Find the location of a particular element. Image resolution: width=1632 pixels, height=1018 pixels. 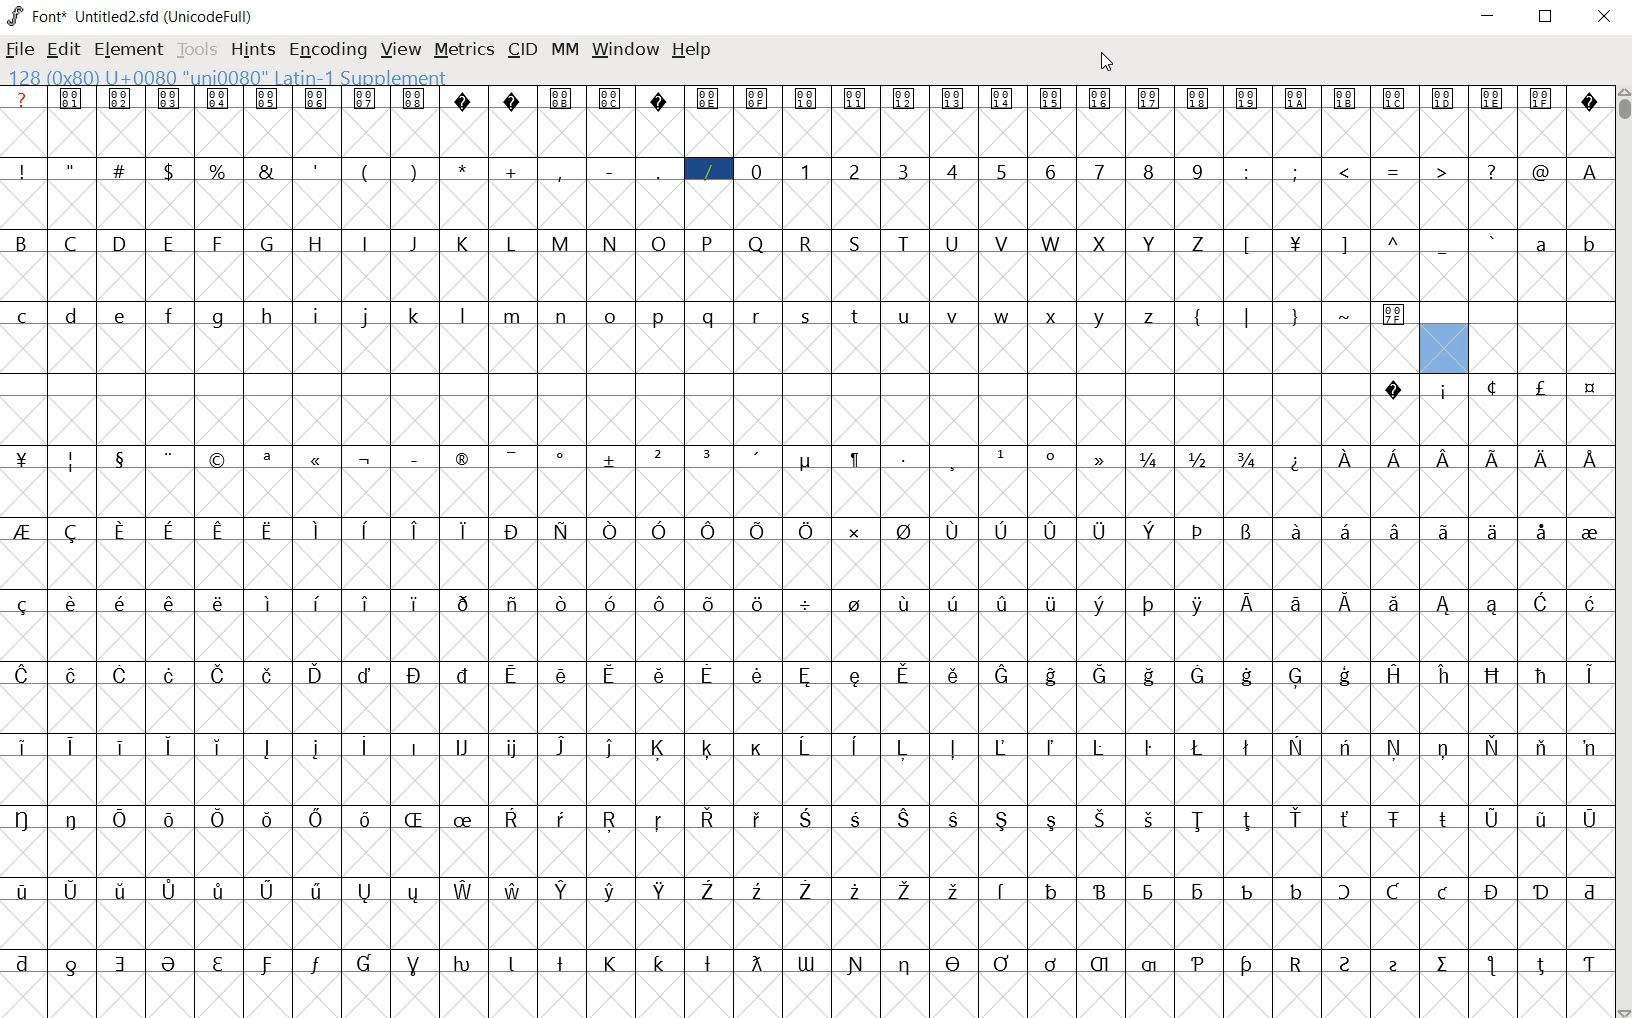

glyph is located at coordinates (463, 169).